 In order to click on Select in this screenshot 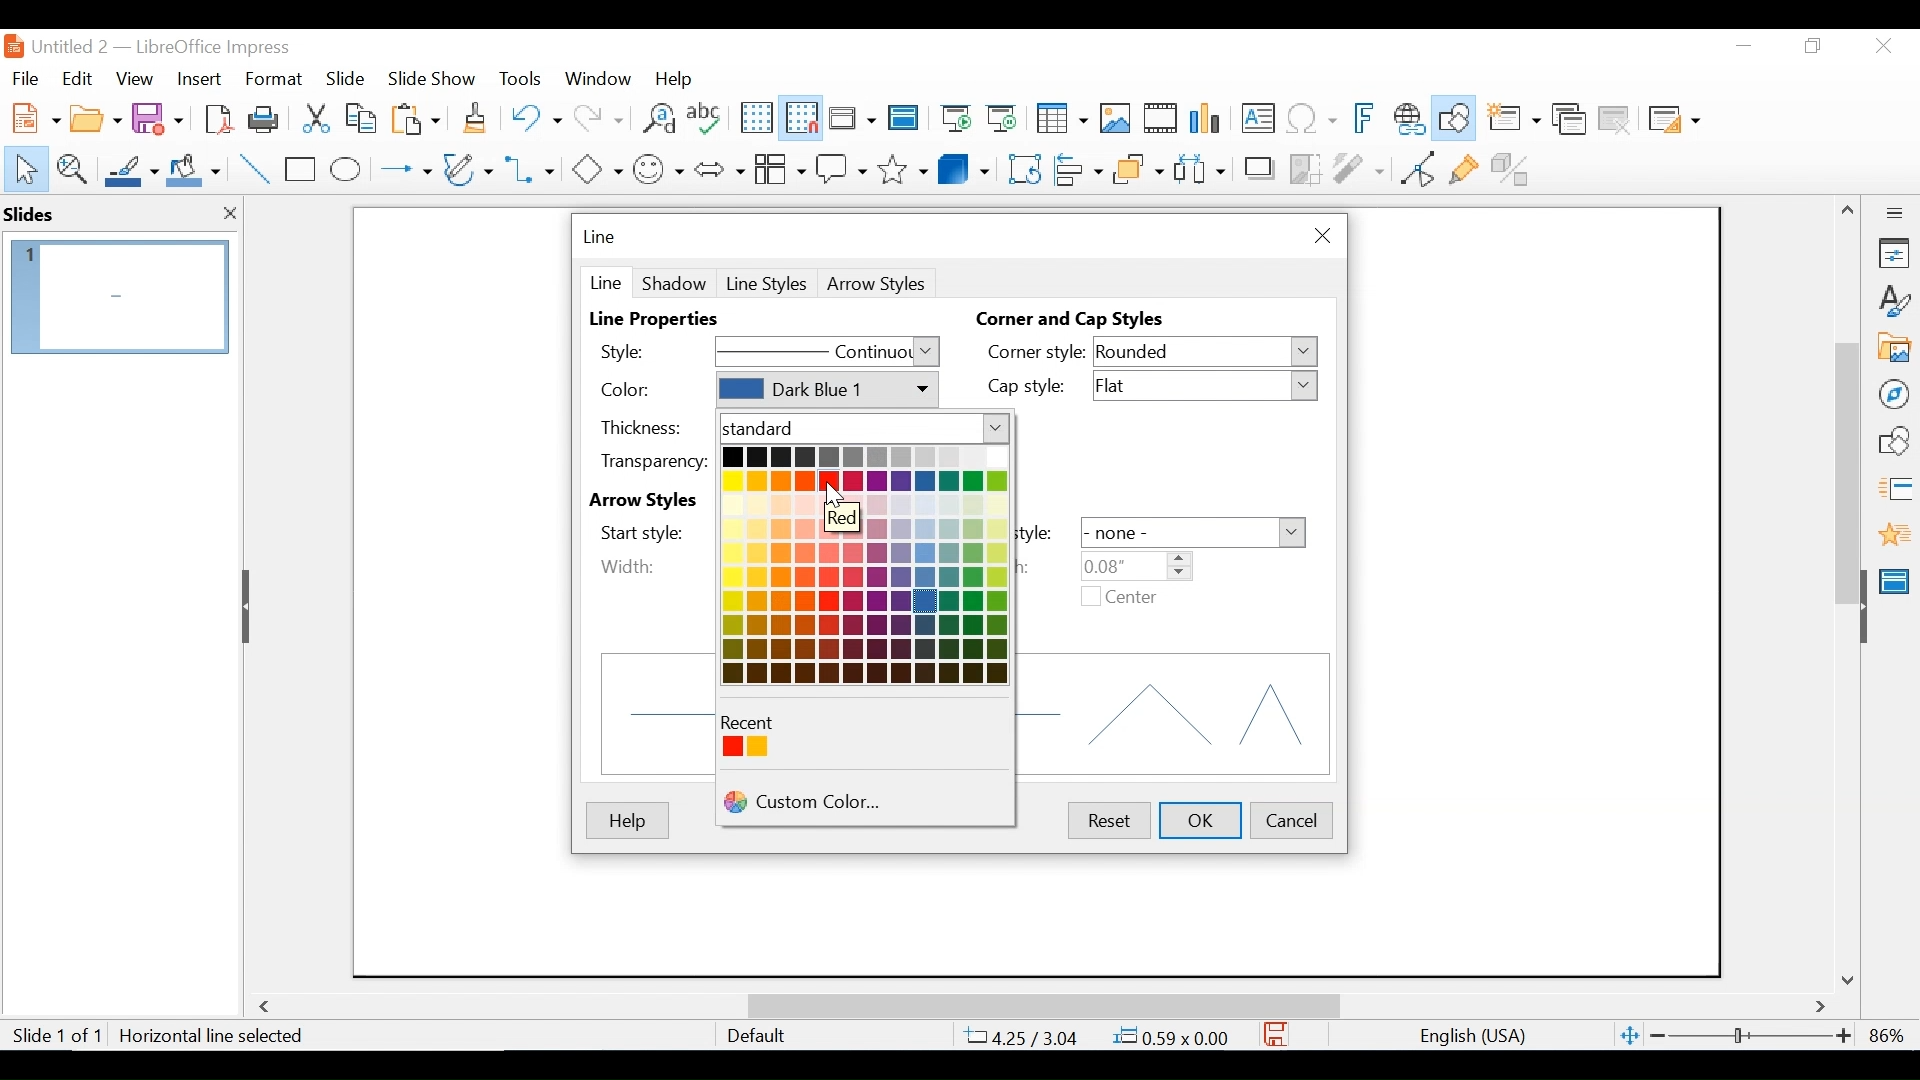, I will do `click(22, 167)`.